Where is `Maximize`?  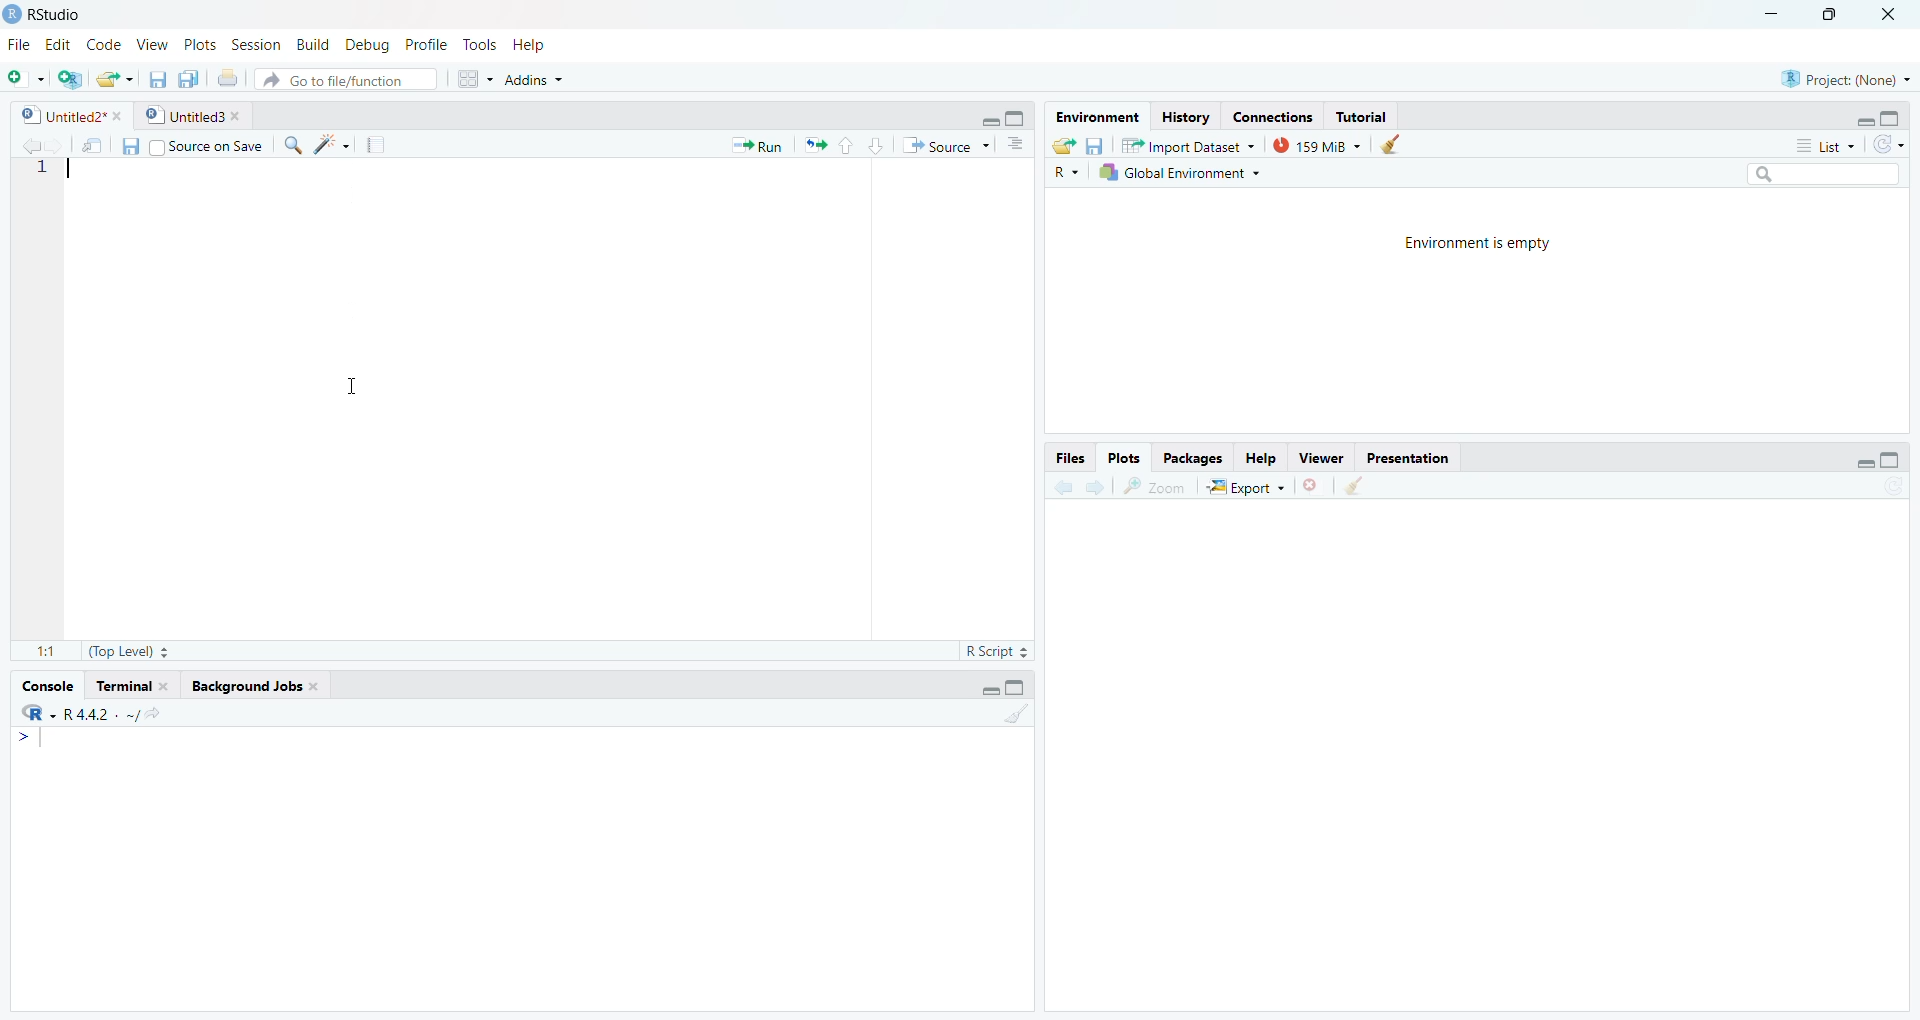
Maximize is located at coordinates (1891, 118).